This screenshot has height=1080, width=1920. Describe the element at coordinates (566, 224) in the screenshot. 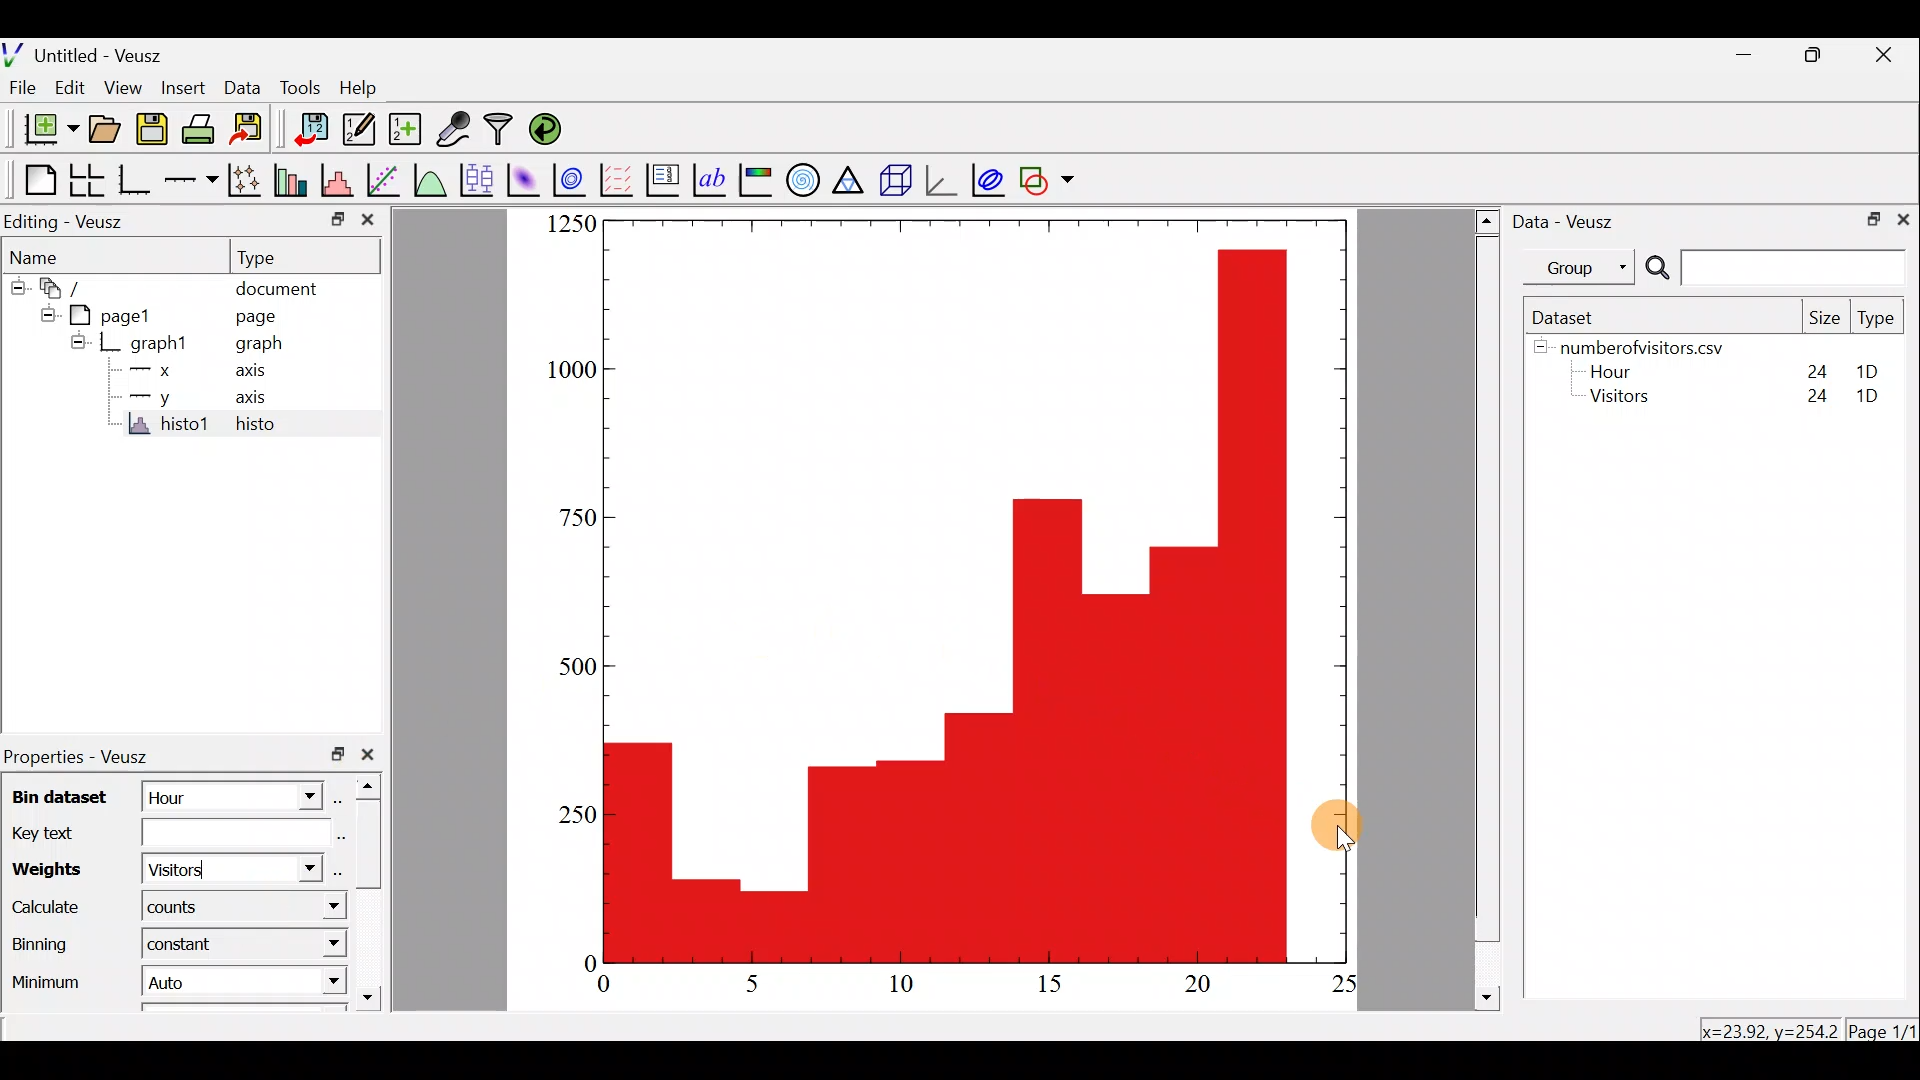

I see `1250` at that location.